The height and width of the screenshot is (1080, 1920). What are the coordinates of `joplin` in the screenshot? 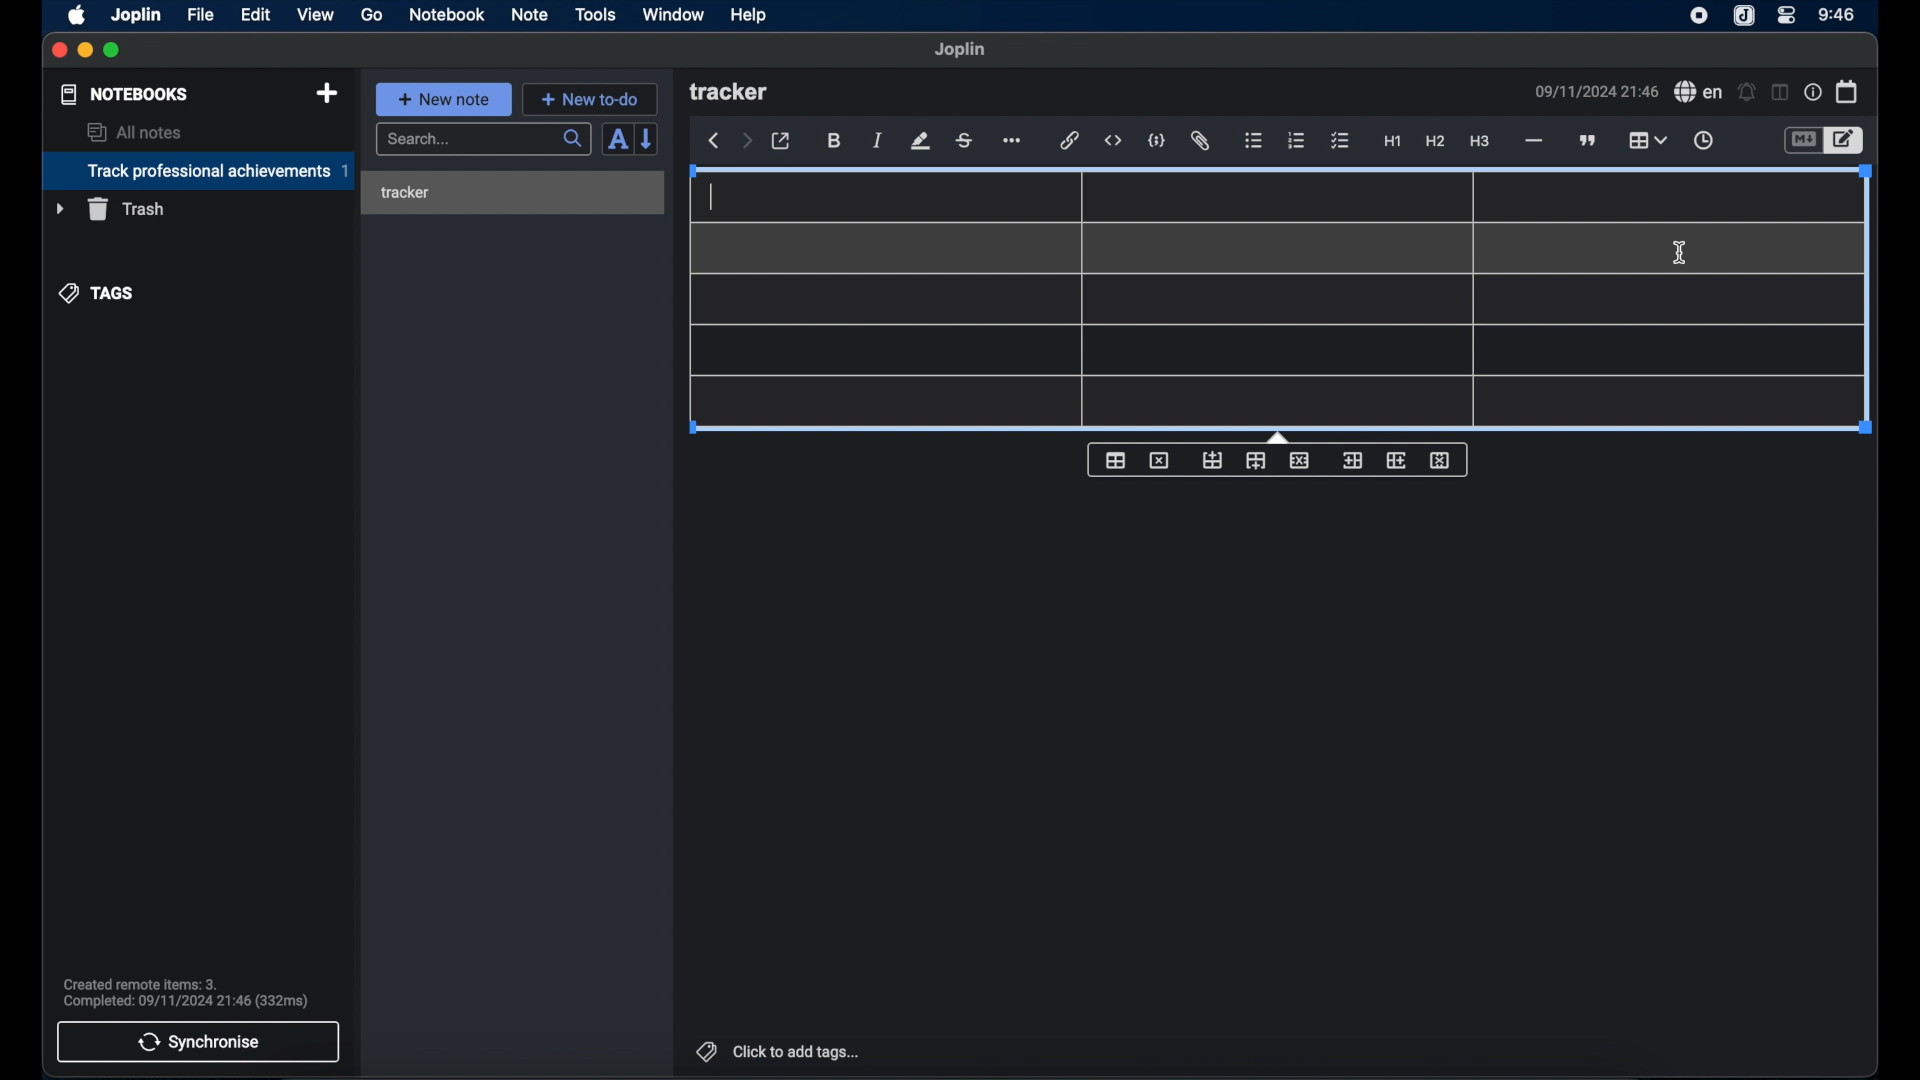 It's located at (961, 50).